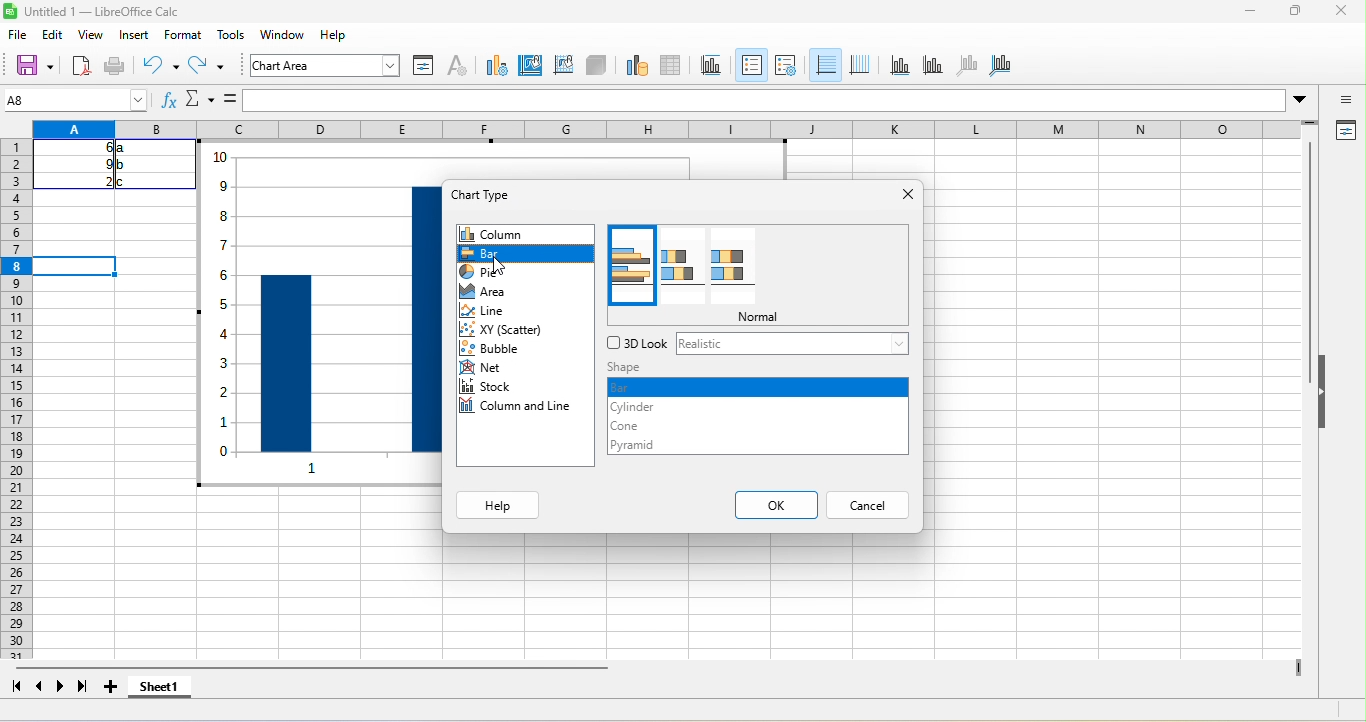 The width and height of the screenshot is (1366, 722). What do you see at coordinates (645, 407) in the screenshot?
I see `cylinder` at bounding box center [645, 407].